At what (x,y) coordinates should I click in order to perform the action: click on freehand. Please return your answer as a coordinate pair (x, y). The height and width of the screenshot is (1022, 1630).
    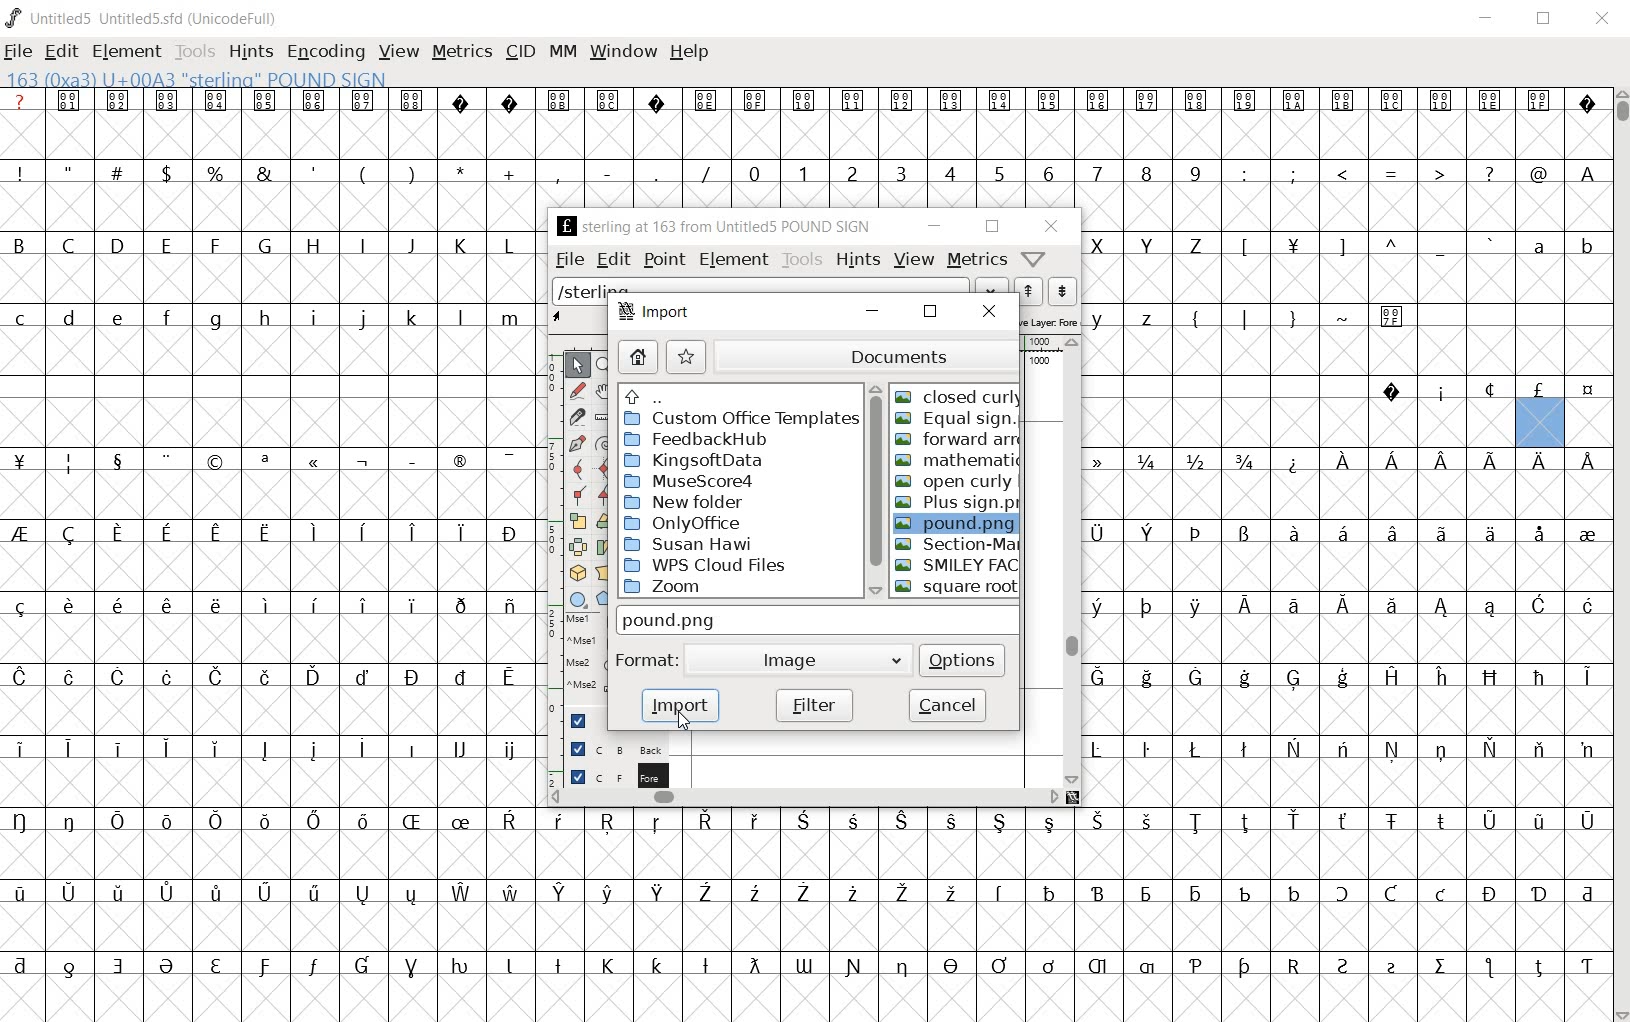
    Looking at the image, I should click on (580, 393).